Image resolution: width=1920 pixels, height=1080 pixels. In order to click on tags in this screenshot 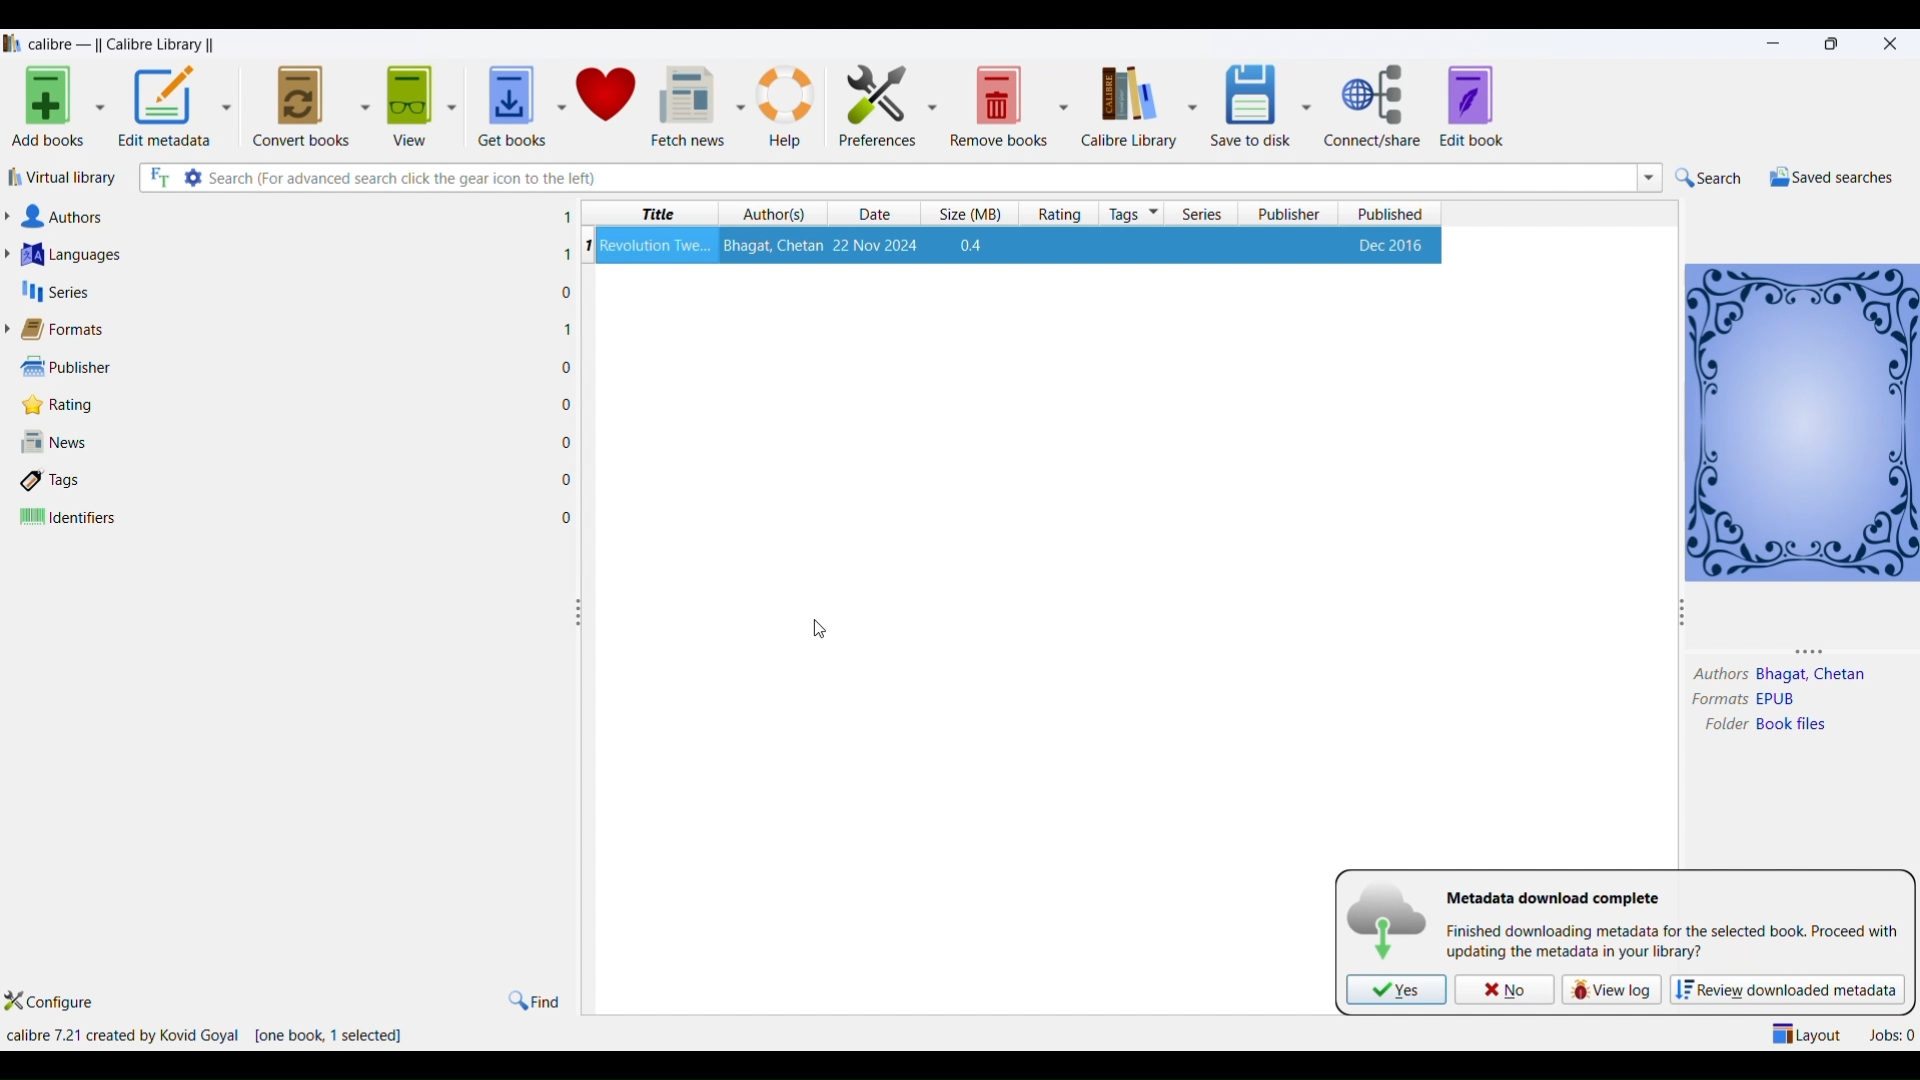, I will do `click(1133, 213)`.